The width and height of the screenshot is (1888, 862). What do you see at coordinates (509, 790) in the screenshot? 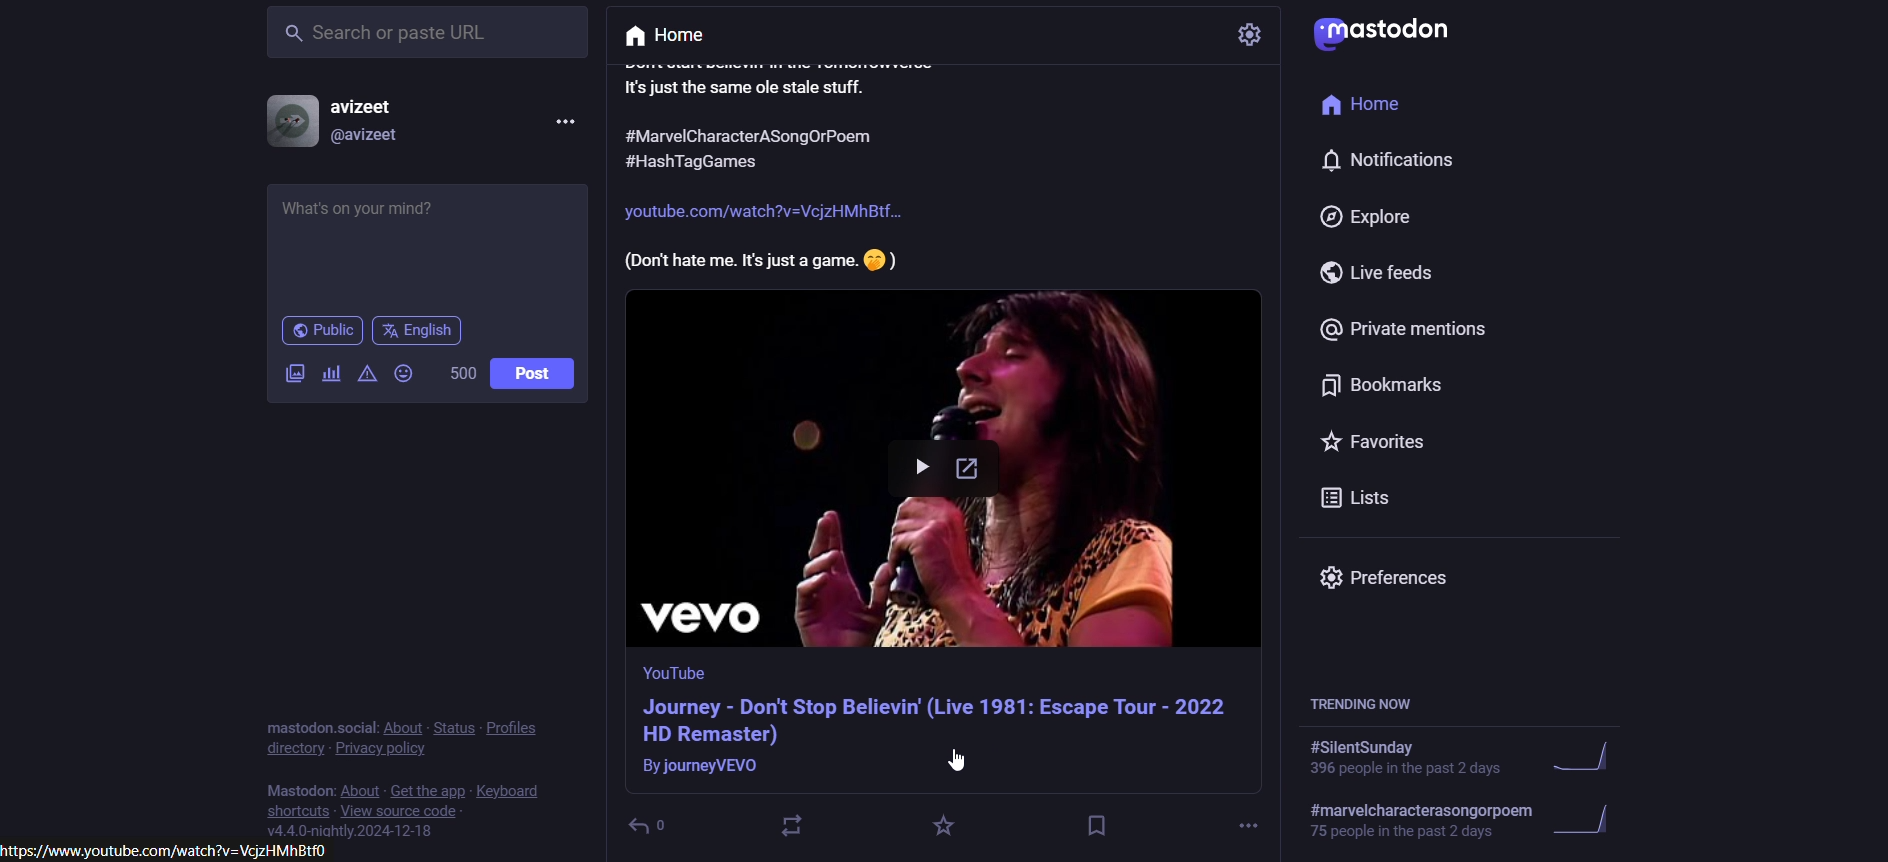
I see `keyboard` at bounding box center [509, 790].